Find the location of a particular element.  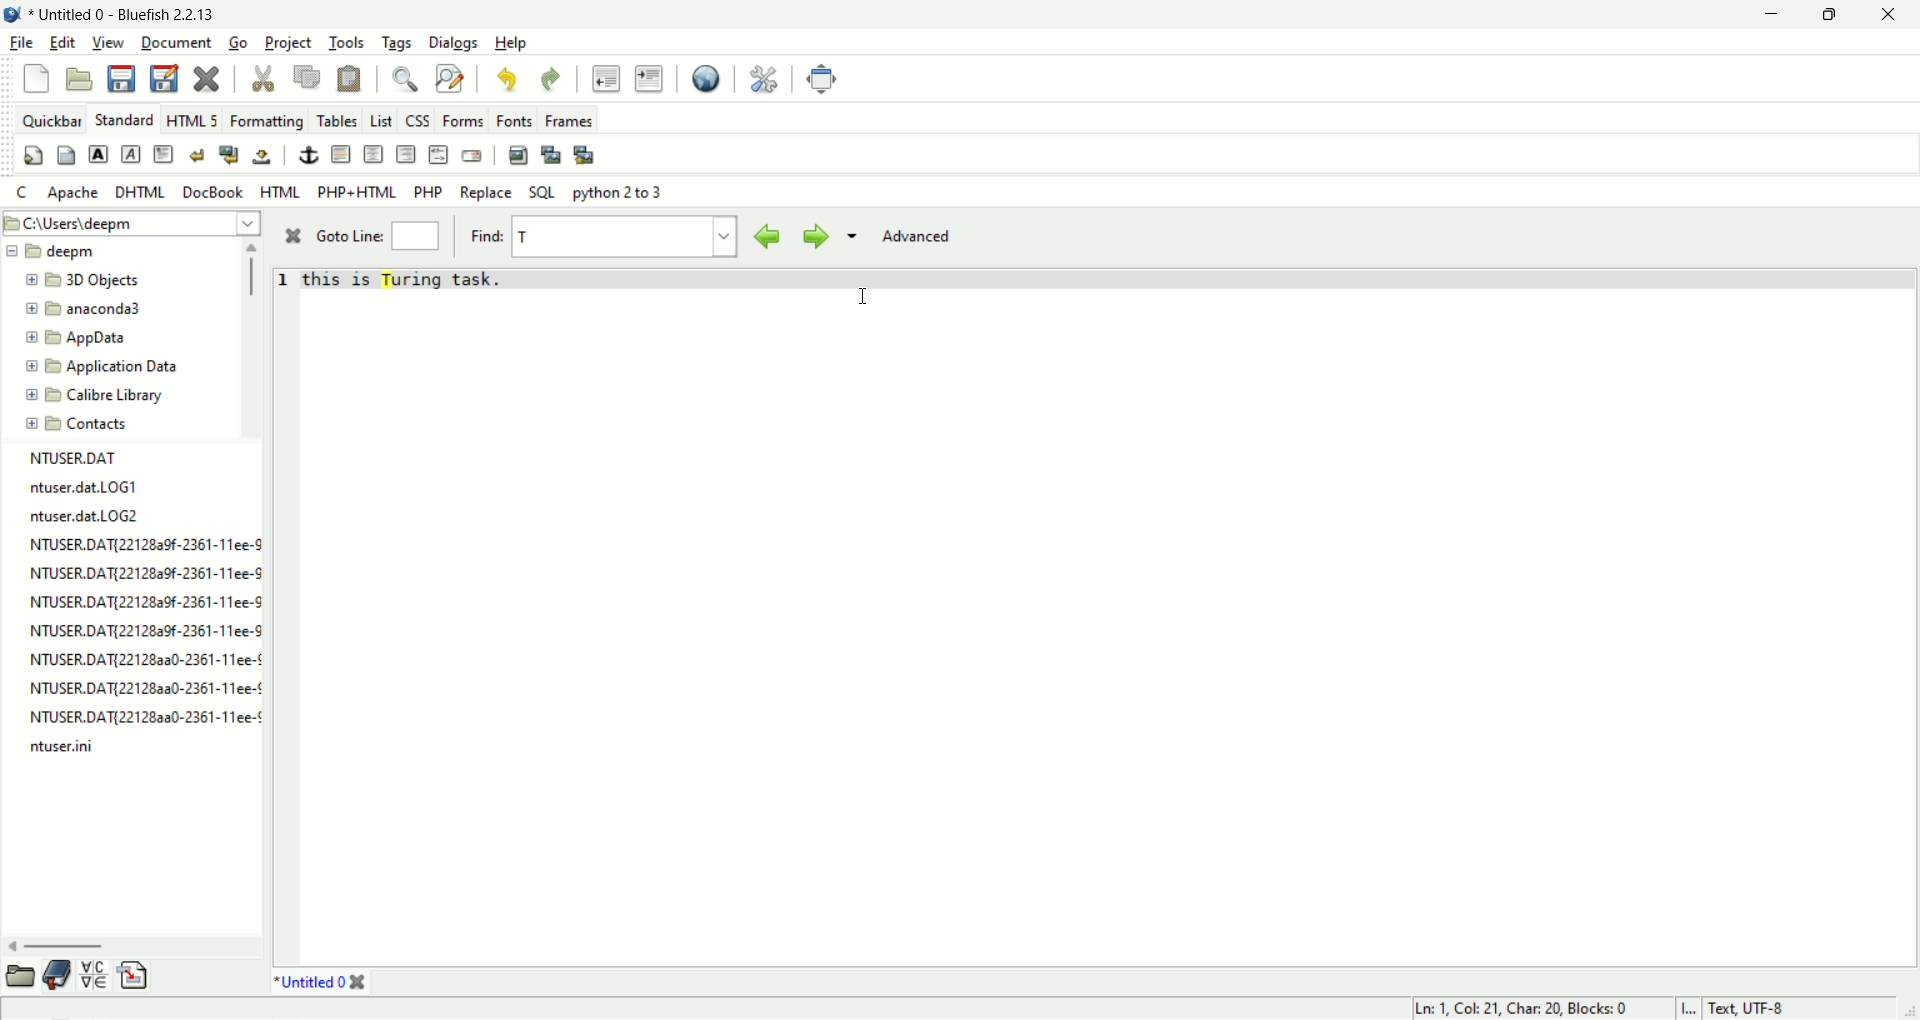

scroll bar is located at coordinates (253, 337).